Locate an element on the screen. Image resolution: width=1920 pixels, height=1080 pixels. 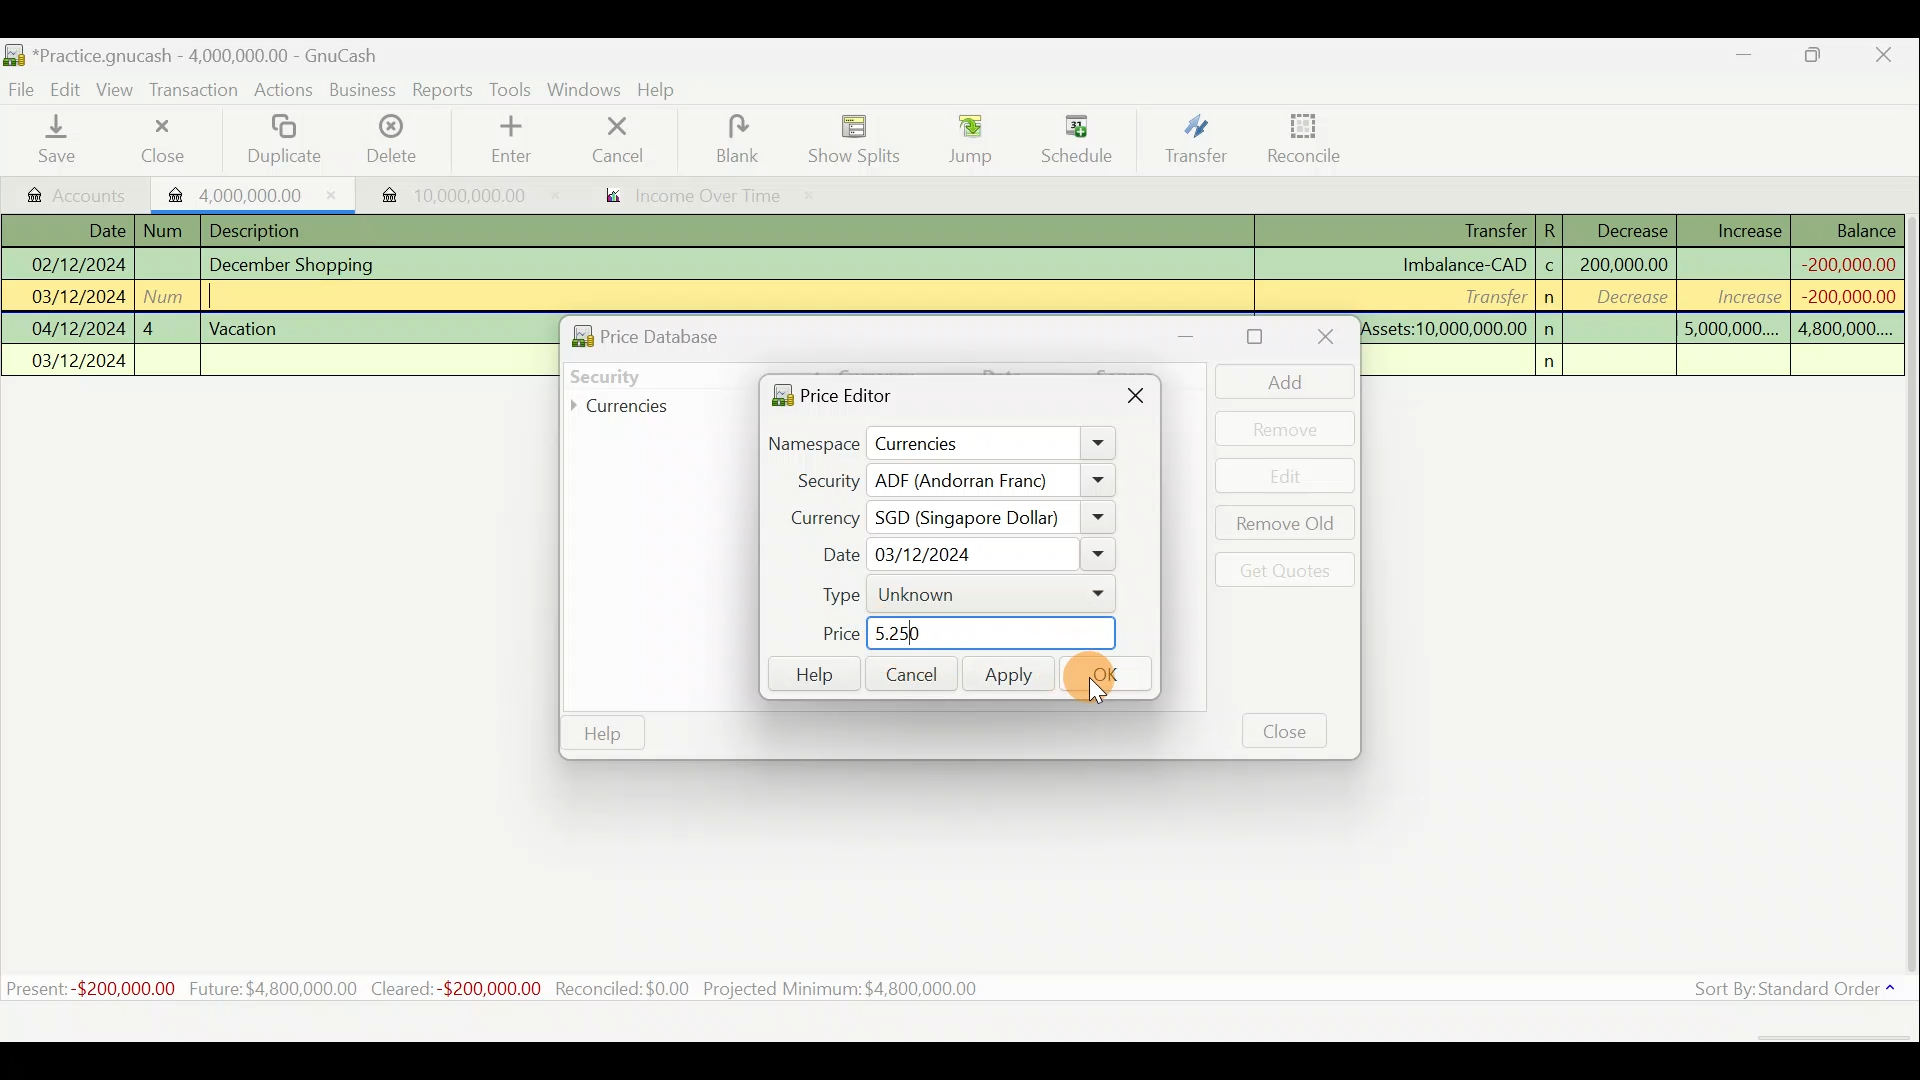
Security is located at coordinates (817, 480).